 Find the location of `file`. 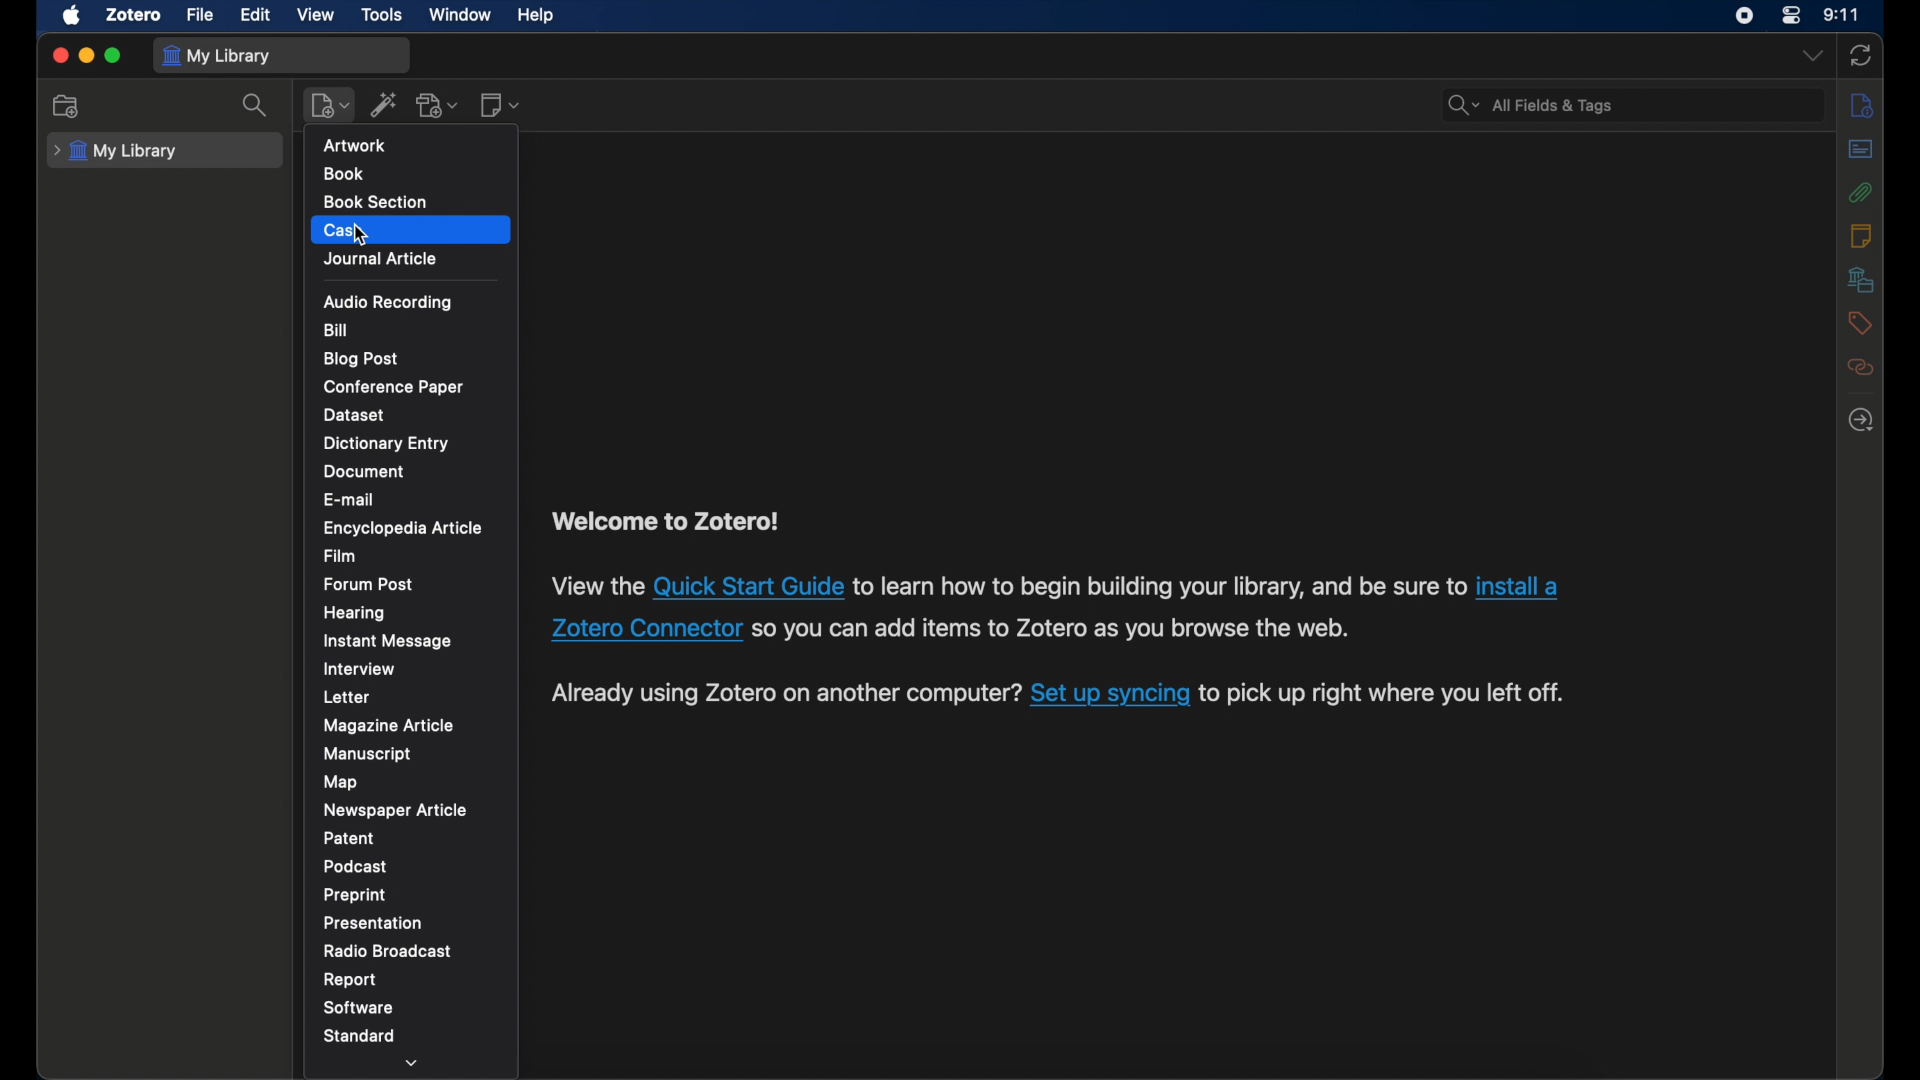

file is located at coordinates (200, 16).